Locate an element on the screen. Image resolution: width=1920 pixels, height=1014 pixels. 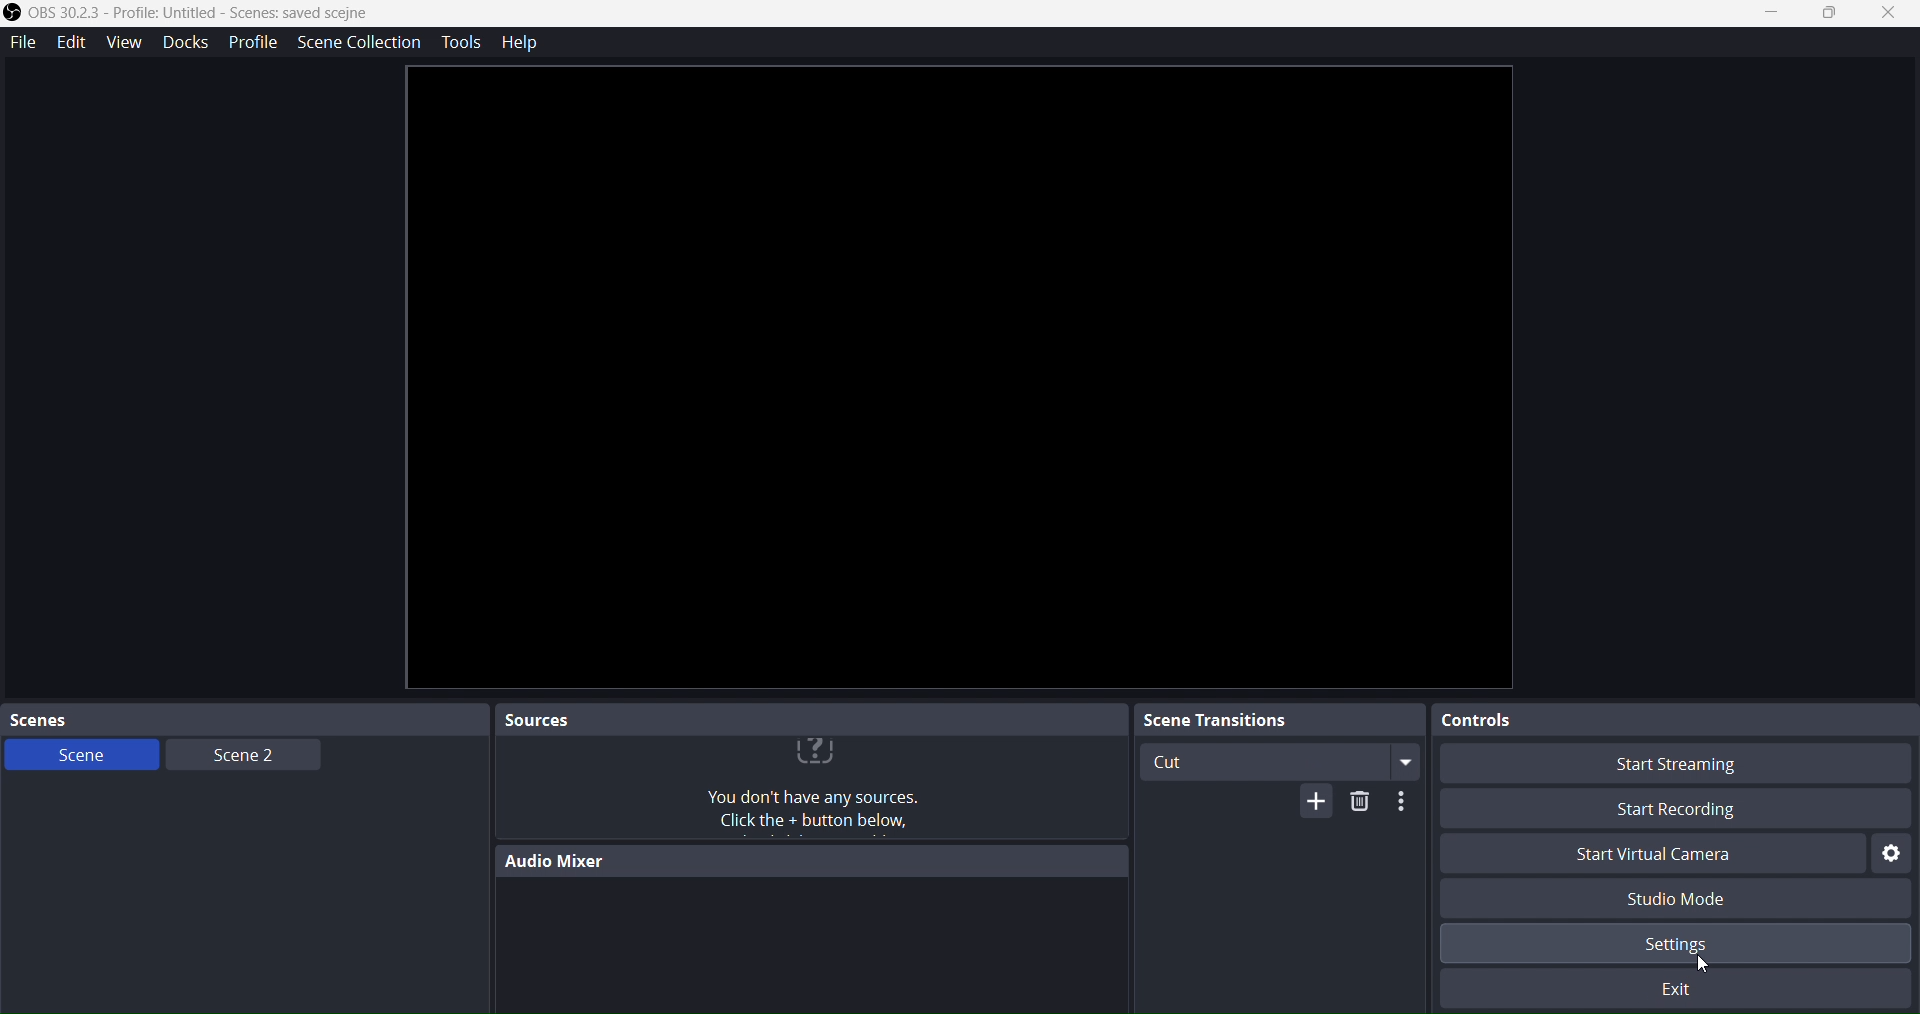
Start Recording is located at coordinates (1670, 808).